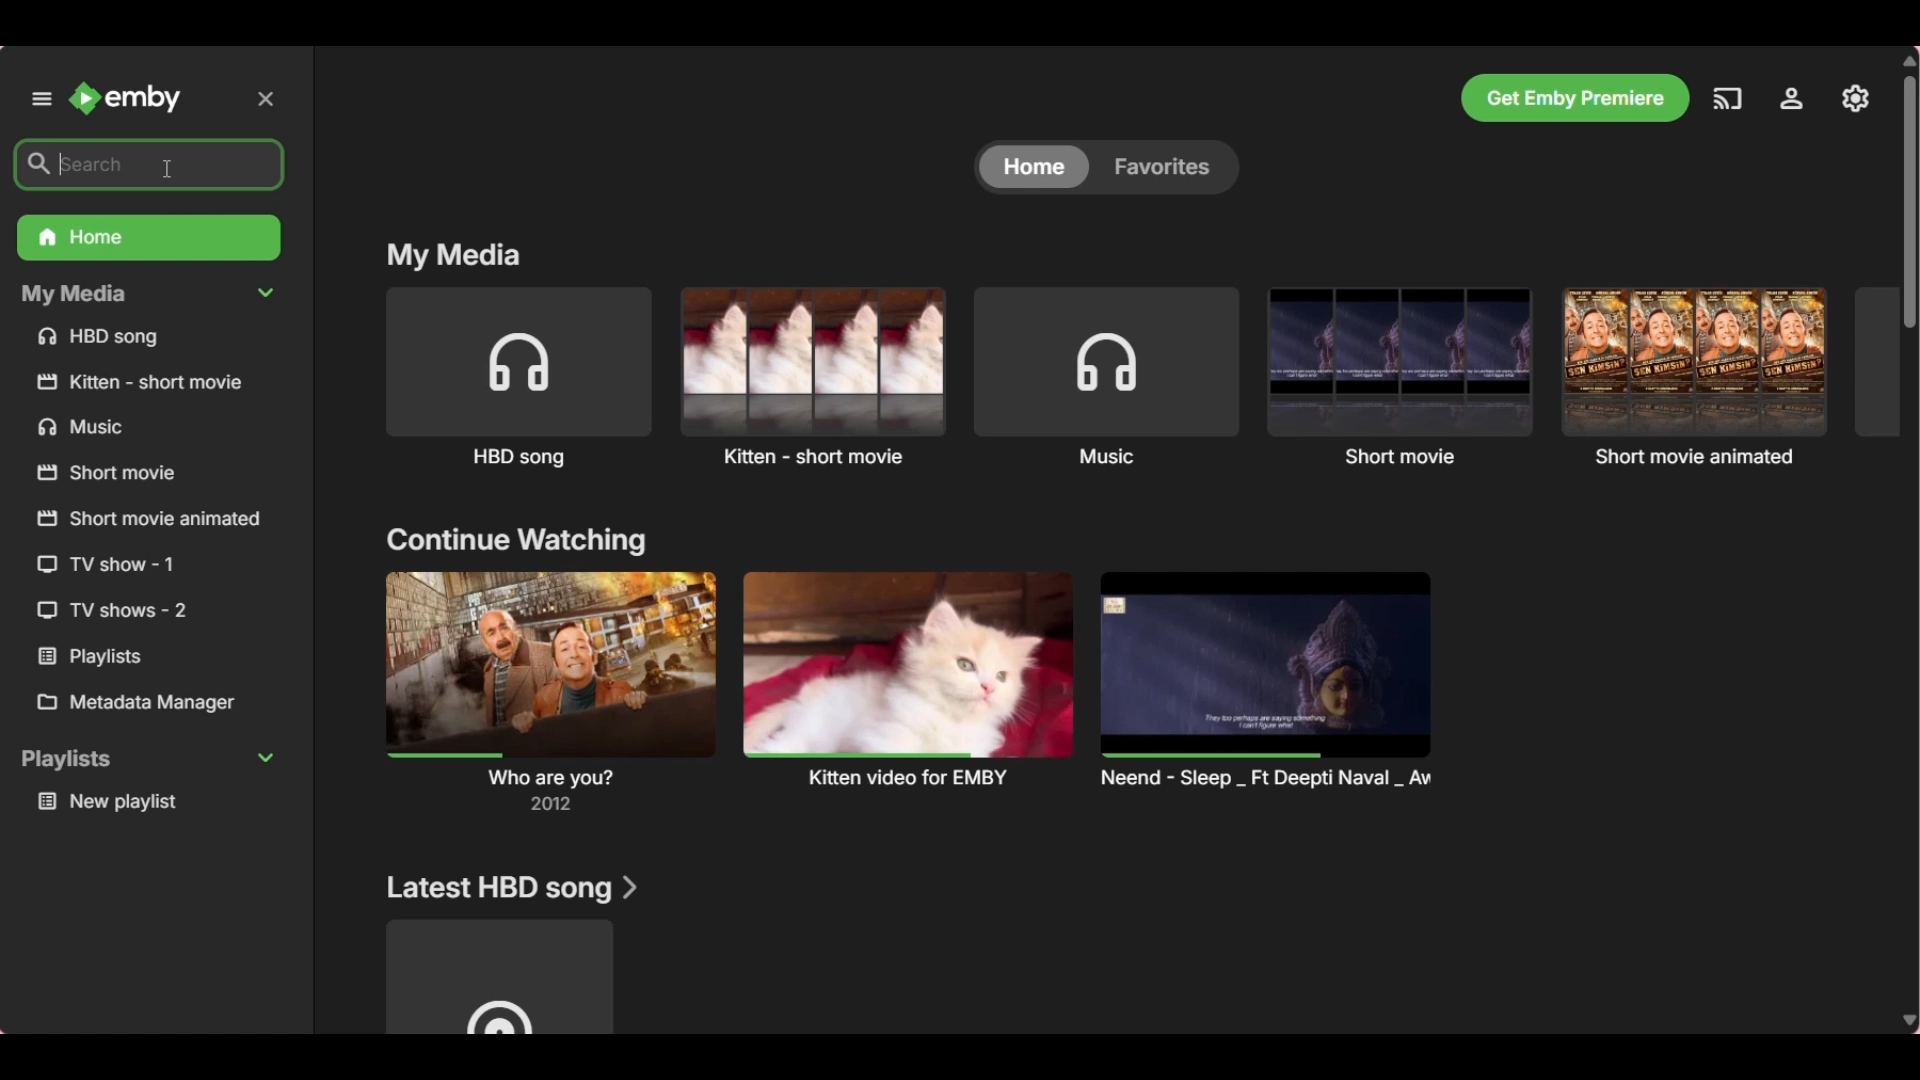 The width and height of the screenshot is (1920, 1080). I want to click on Manage Emby server, so click(1856, 98).